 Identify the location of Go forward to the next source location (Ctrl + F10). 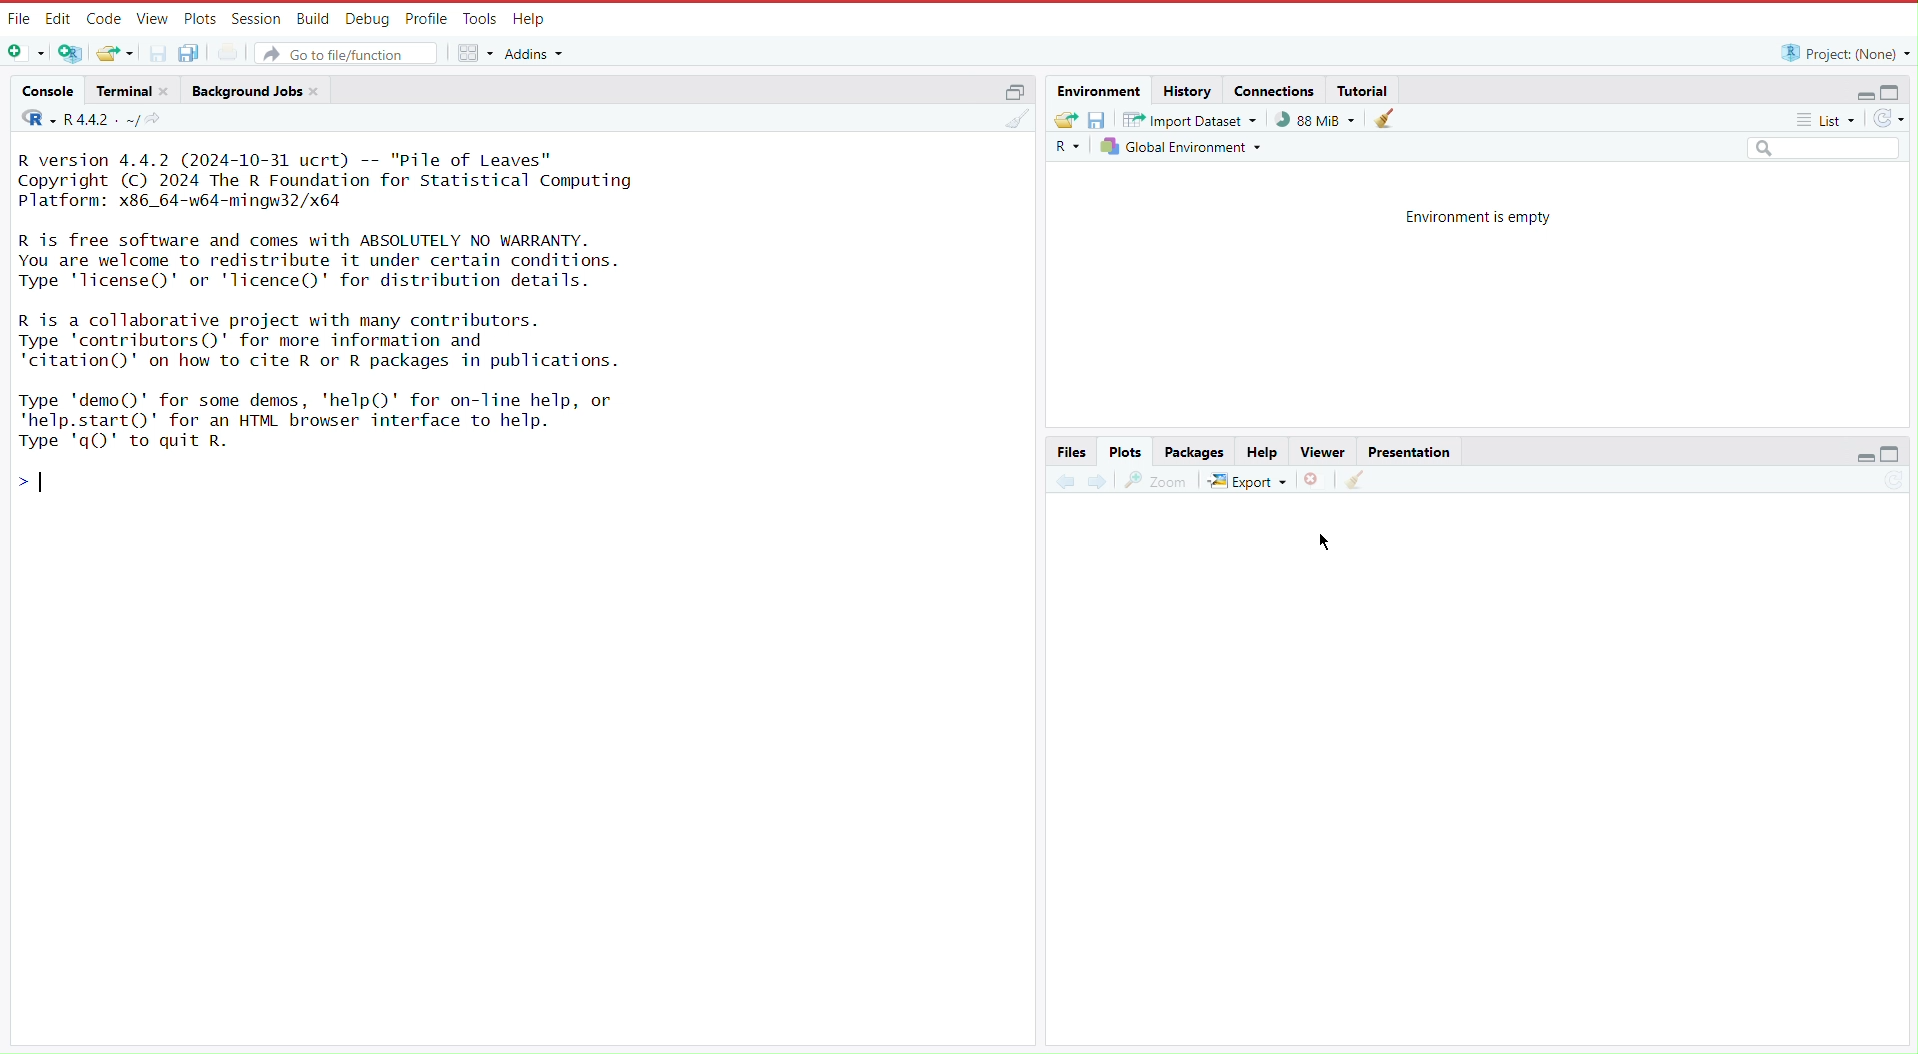
(1097, 478).